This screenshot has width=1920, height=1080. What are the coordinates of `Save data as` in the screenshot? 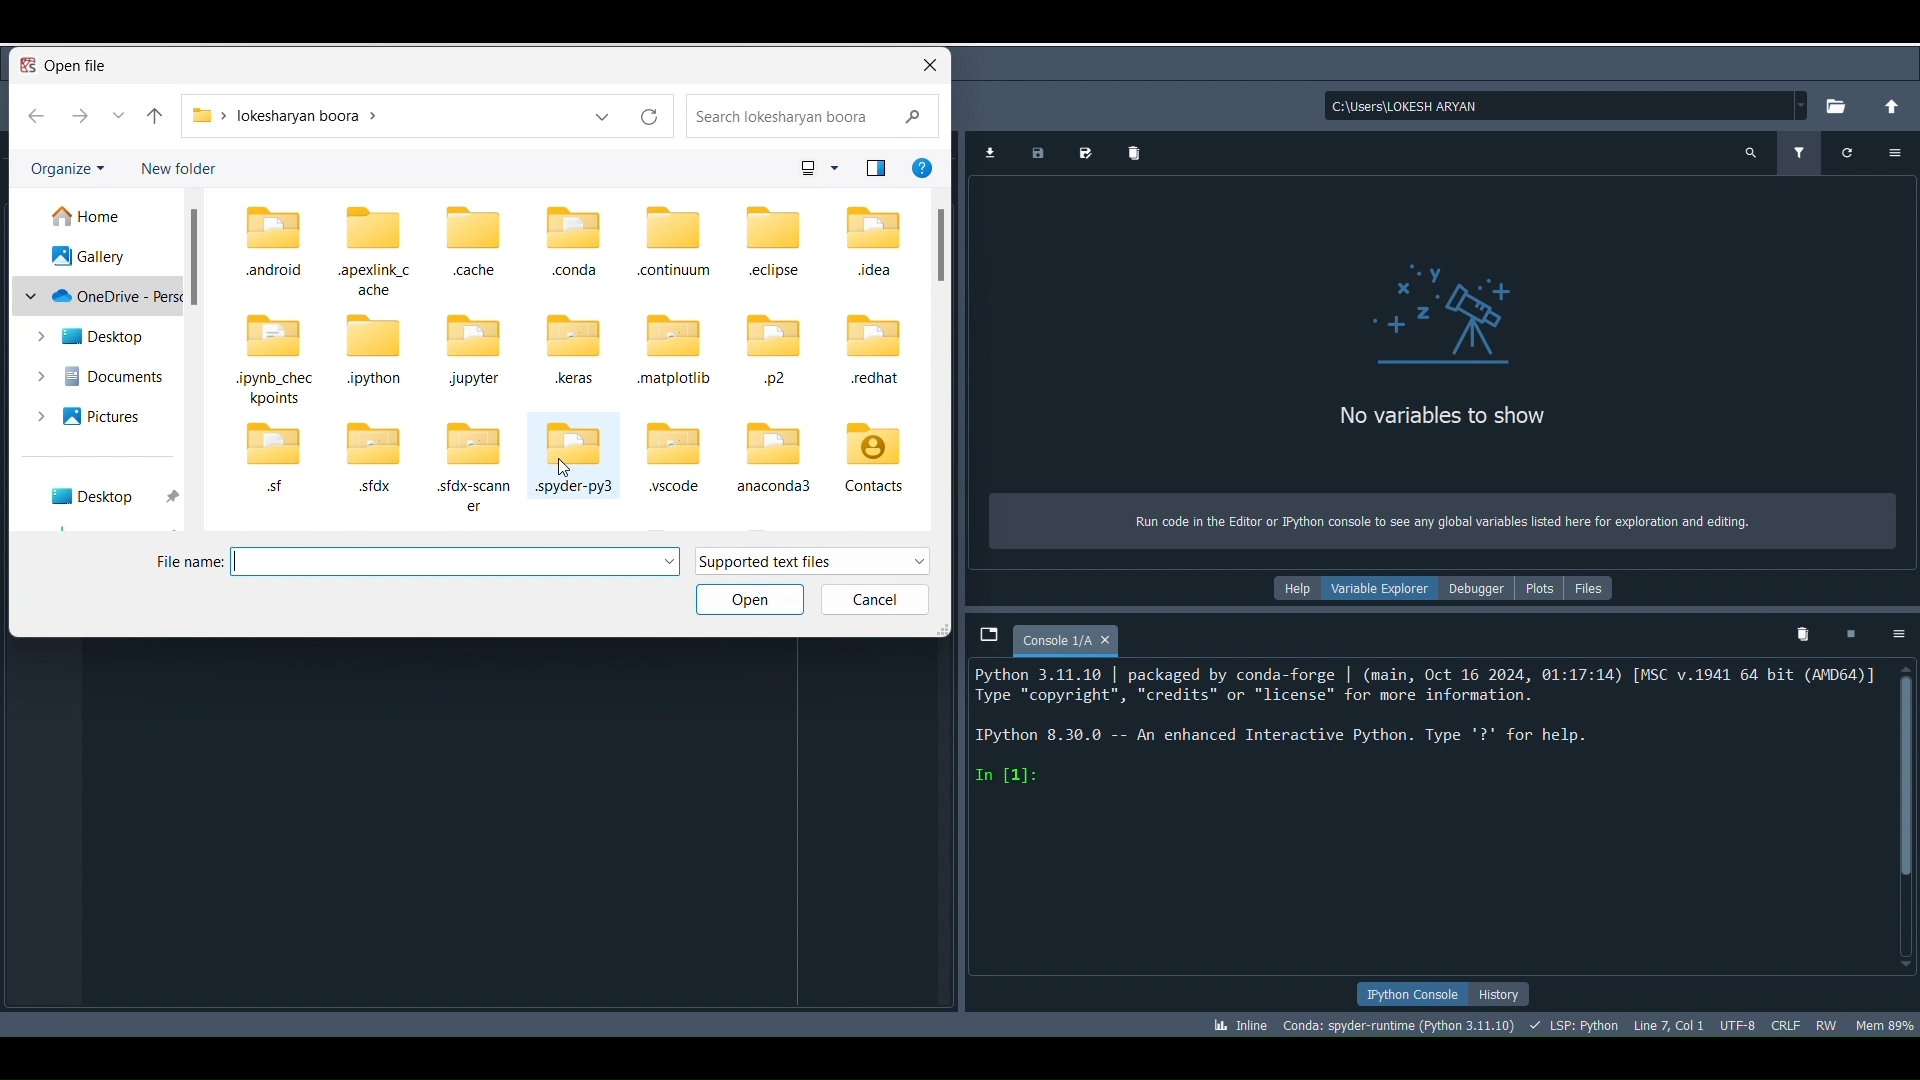 It's located at (1079, 150).